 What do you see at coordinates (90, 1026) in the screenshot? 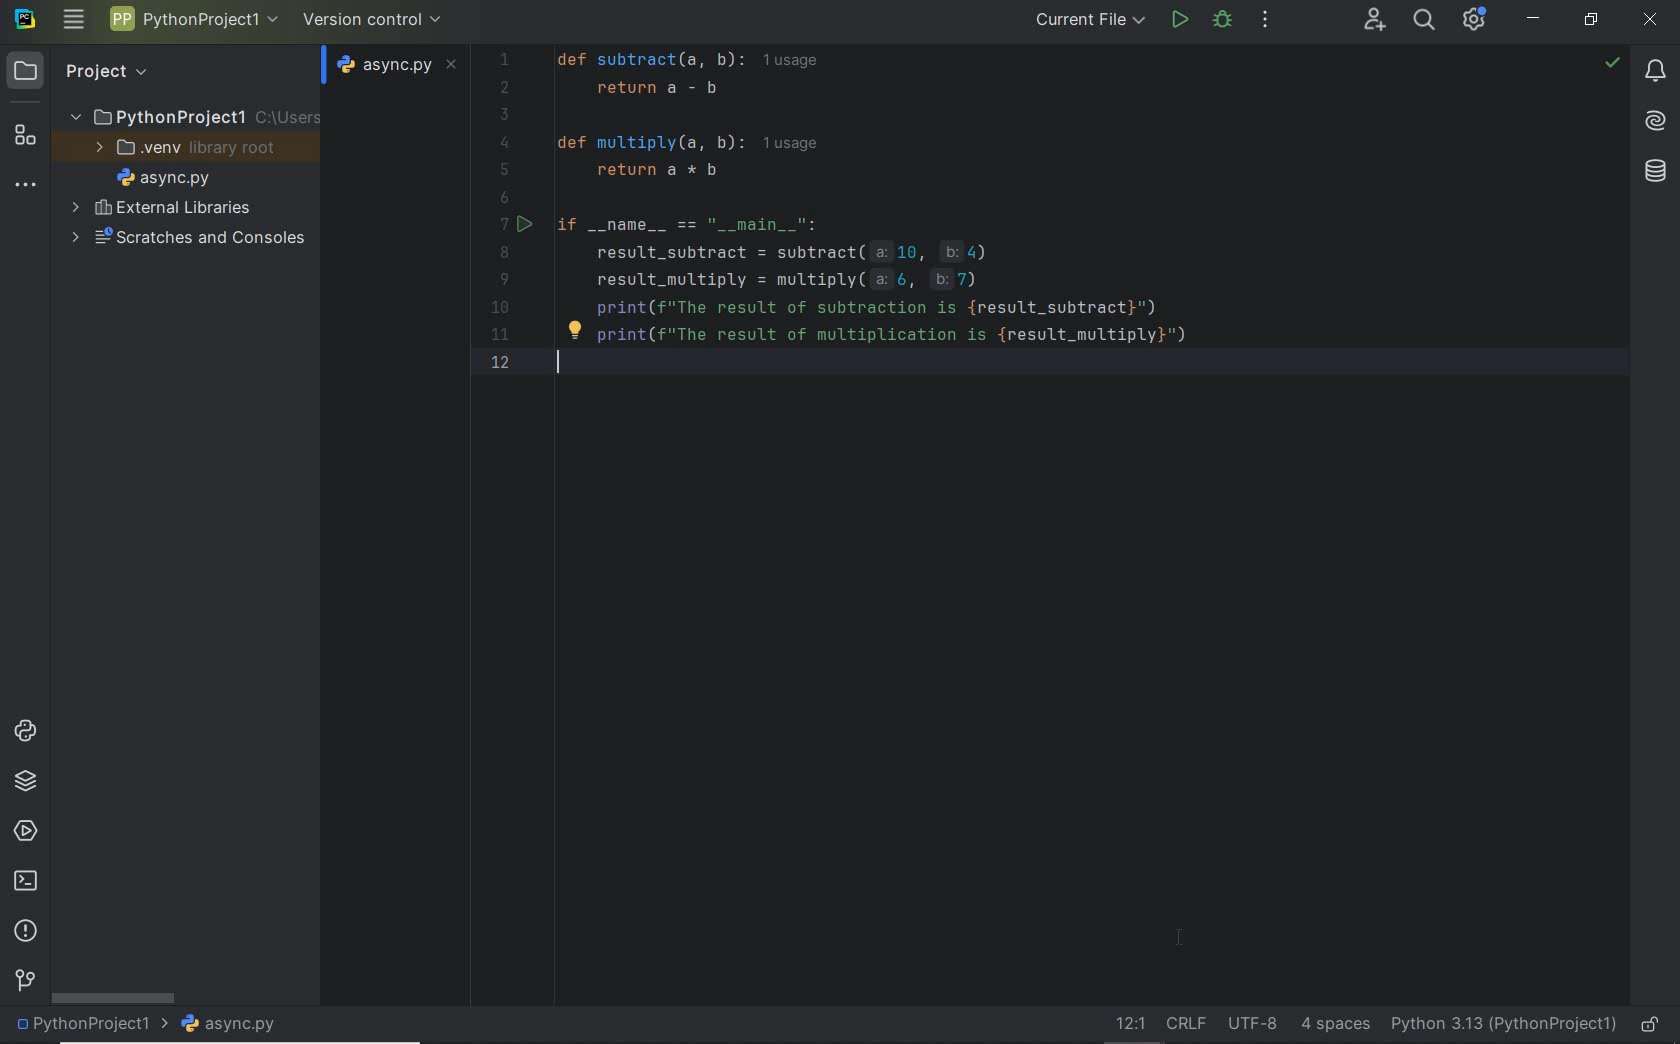
I see `project name` at bounding box center [90, 1026].